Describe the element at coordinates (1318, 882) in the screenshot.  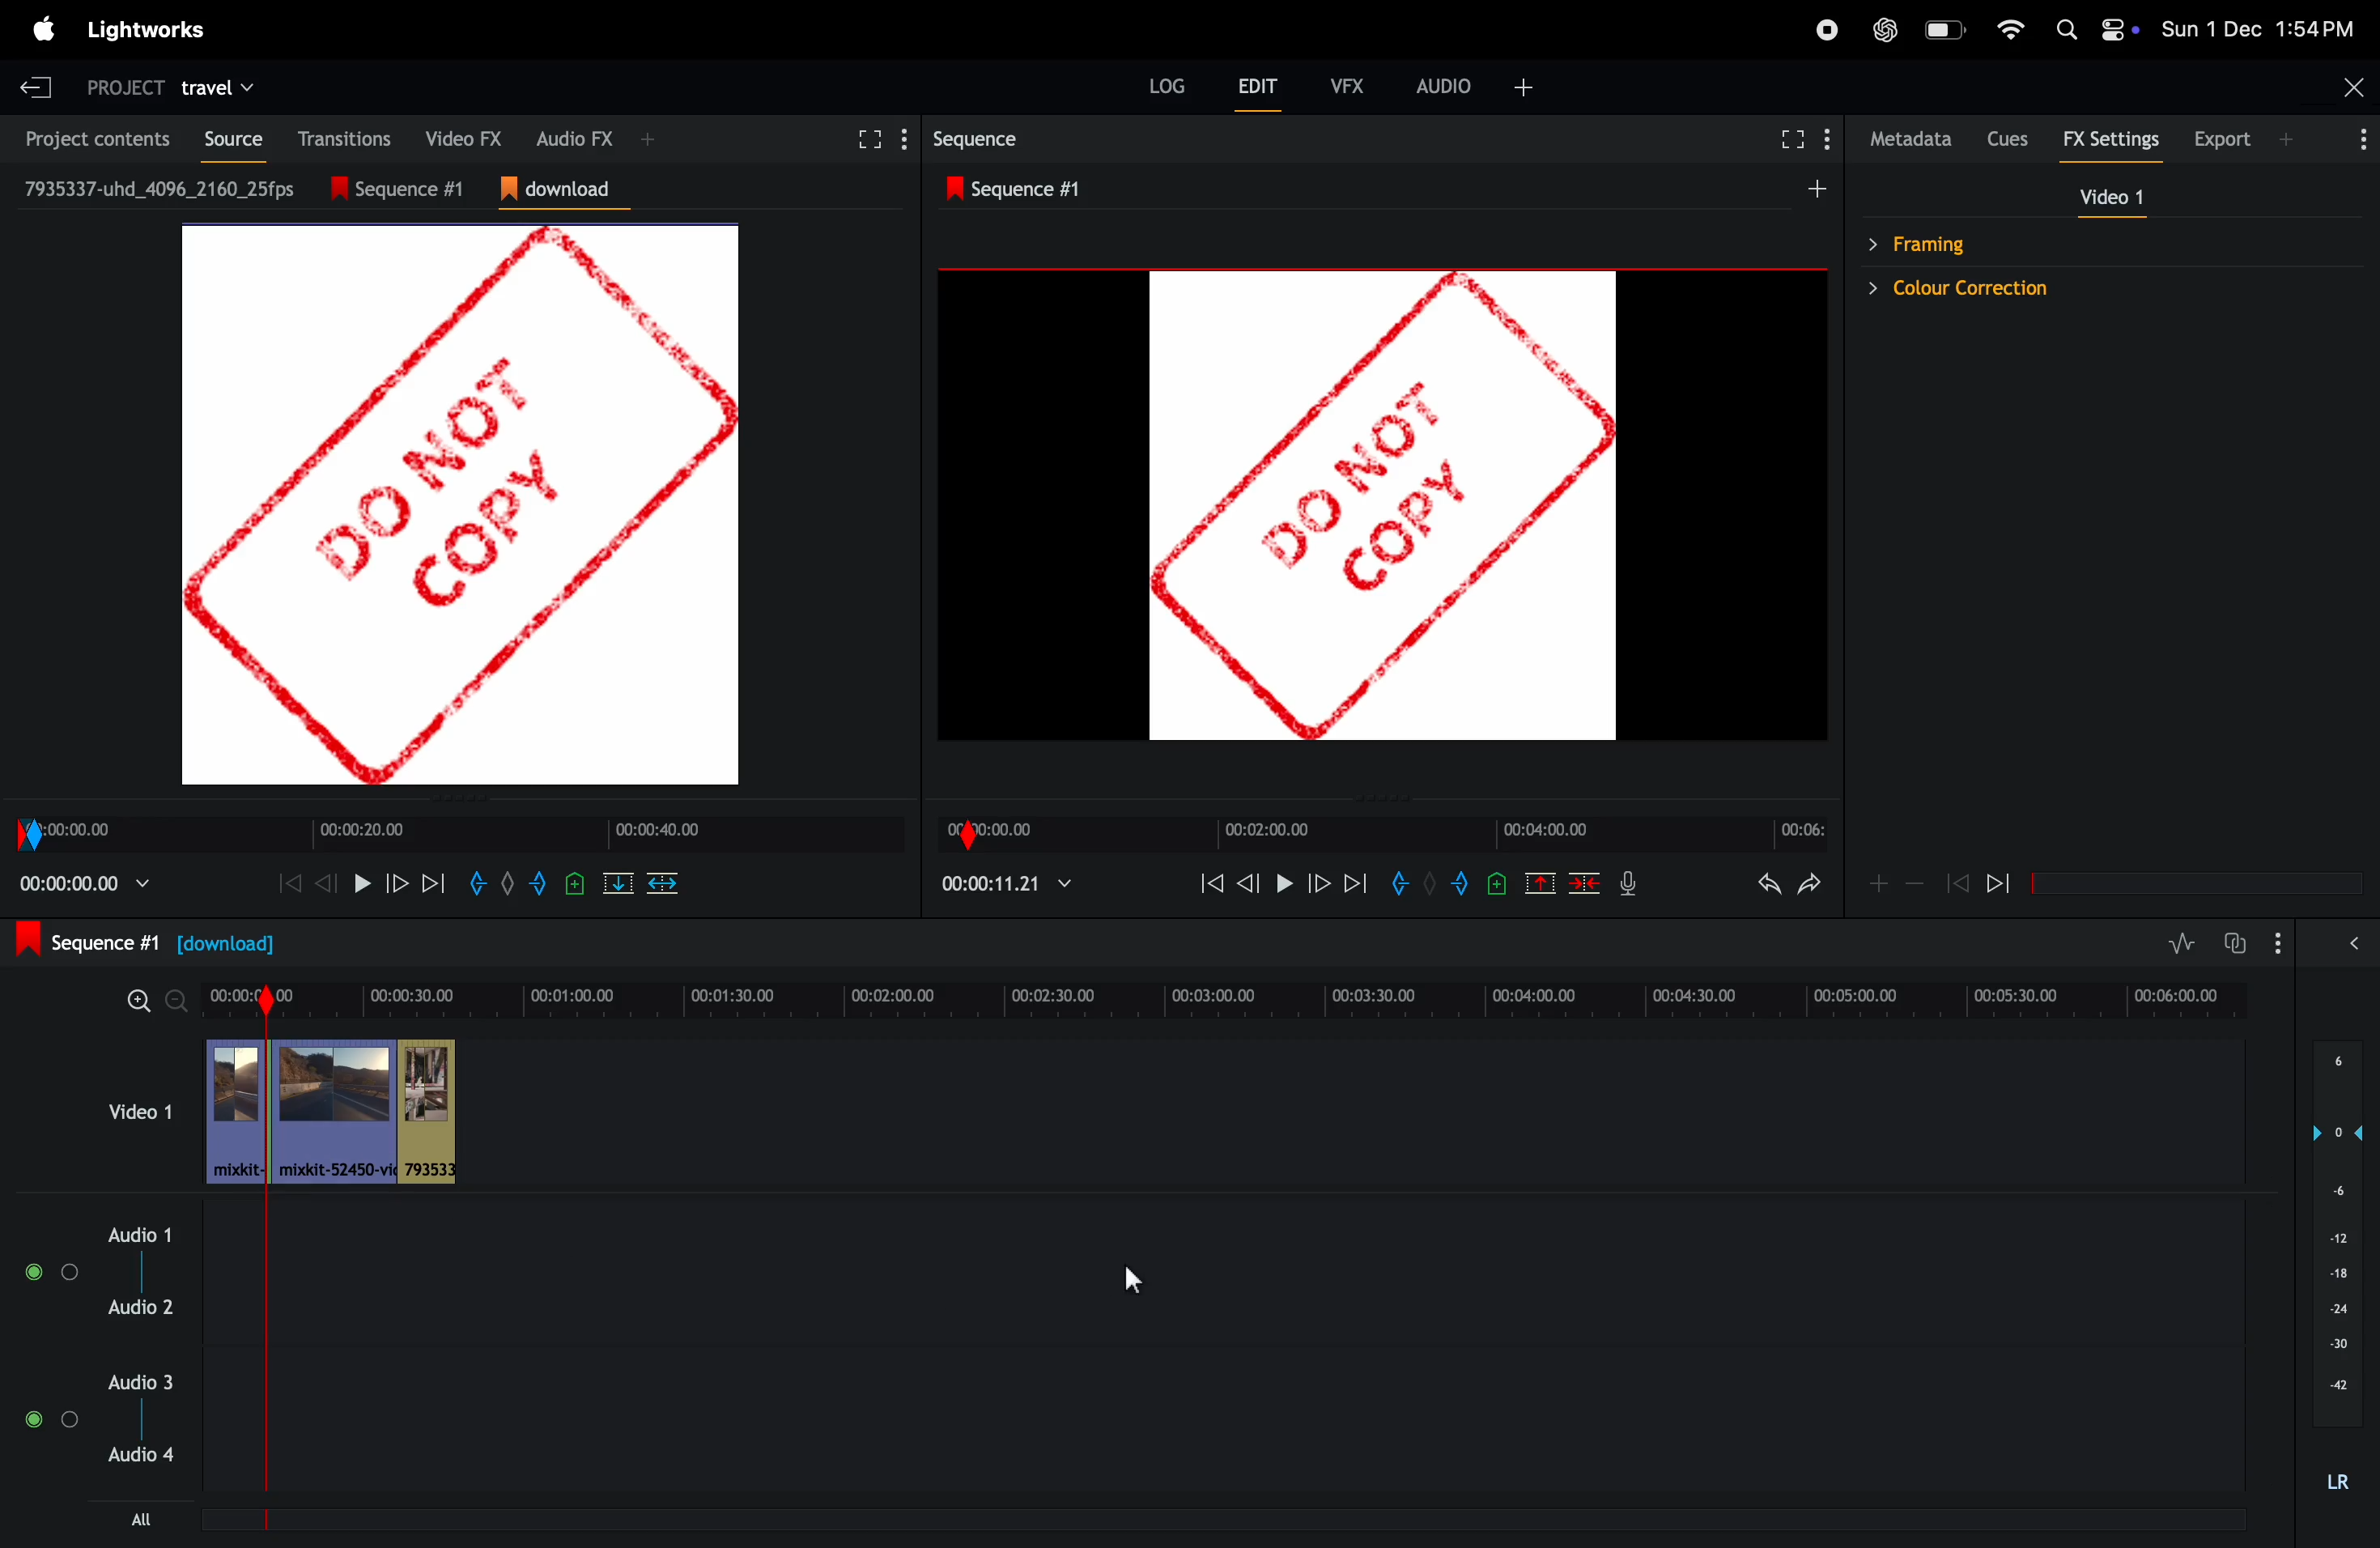
I see `forward` at that location.